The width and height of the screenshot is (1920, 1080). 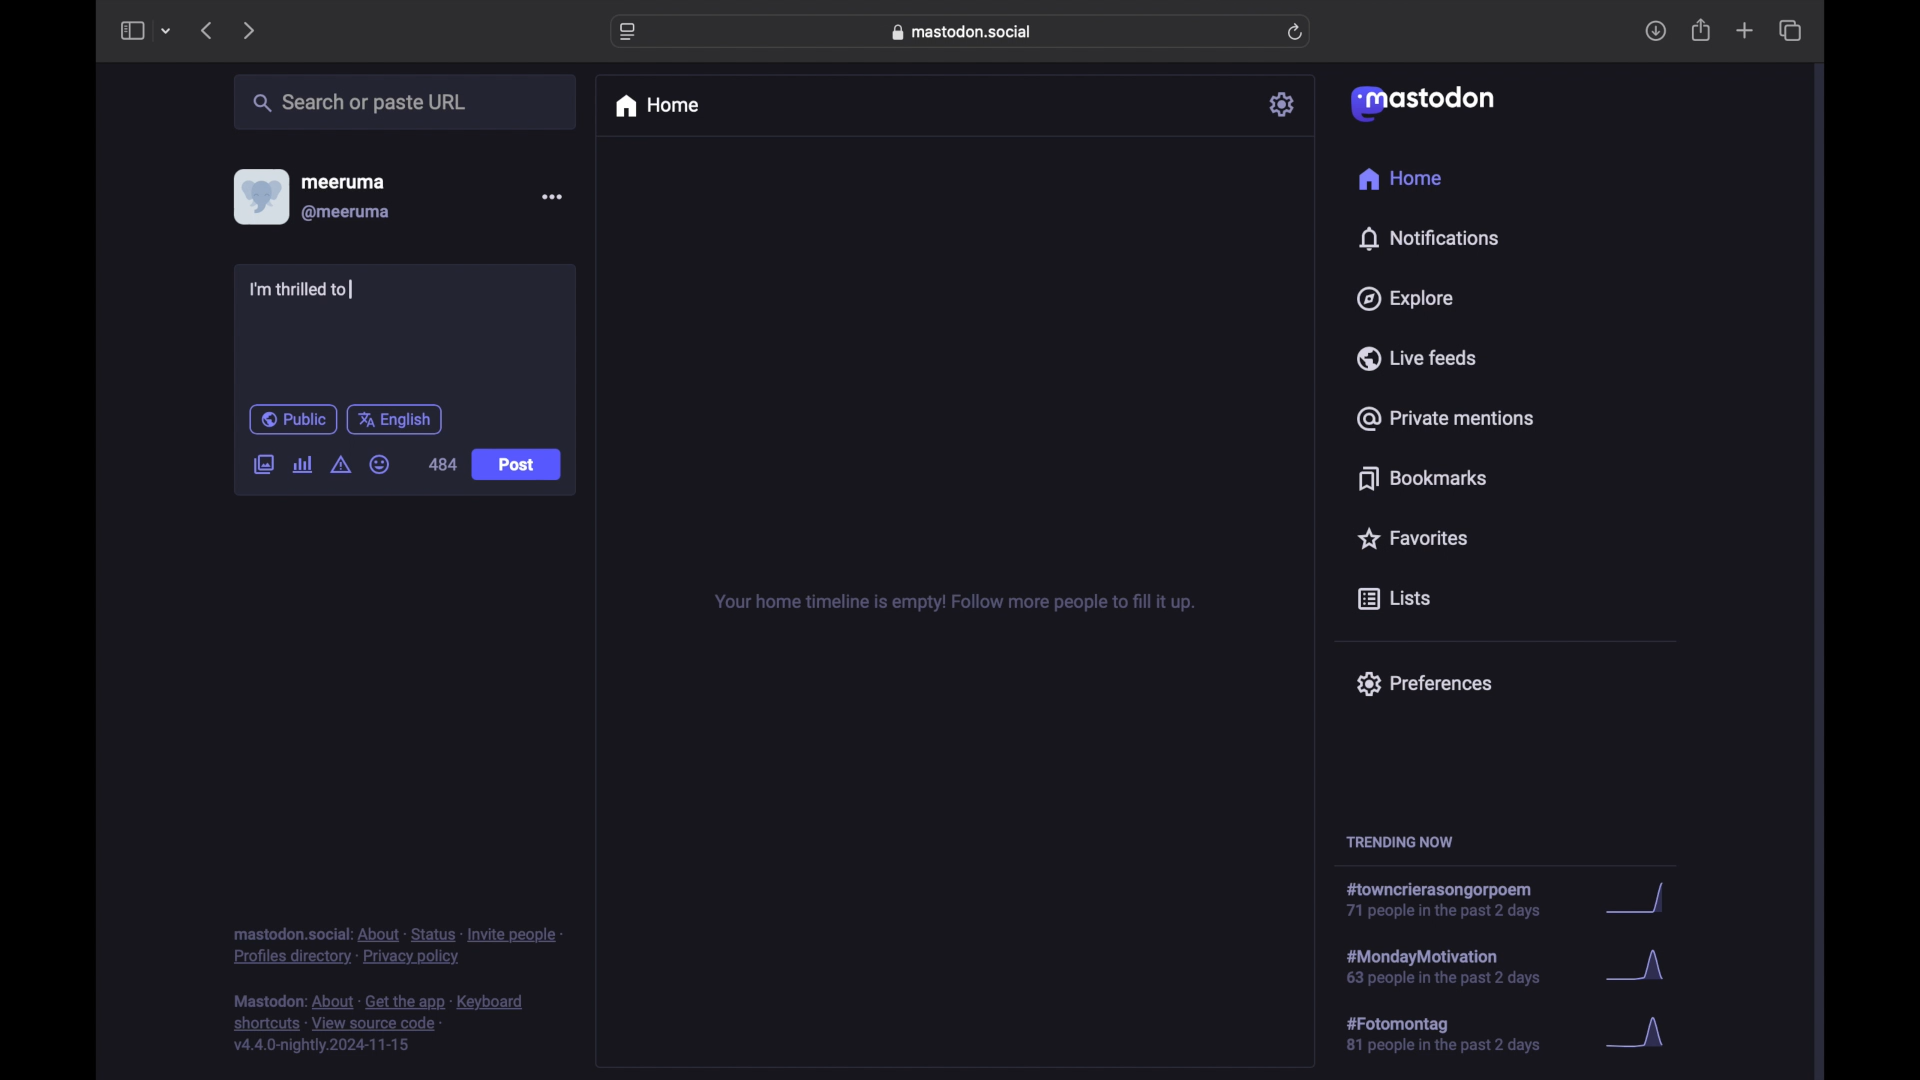 What do you see at coordinates (1402, 178) in the screenshot?
I see `home` at bounding box center [1402, 178].